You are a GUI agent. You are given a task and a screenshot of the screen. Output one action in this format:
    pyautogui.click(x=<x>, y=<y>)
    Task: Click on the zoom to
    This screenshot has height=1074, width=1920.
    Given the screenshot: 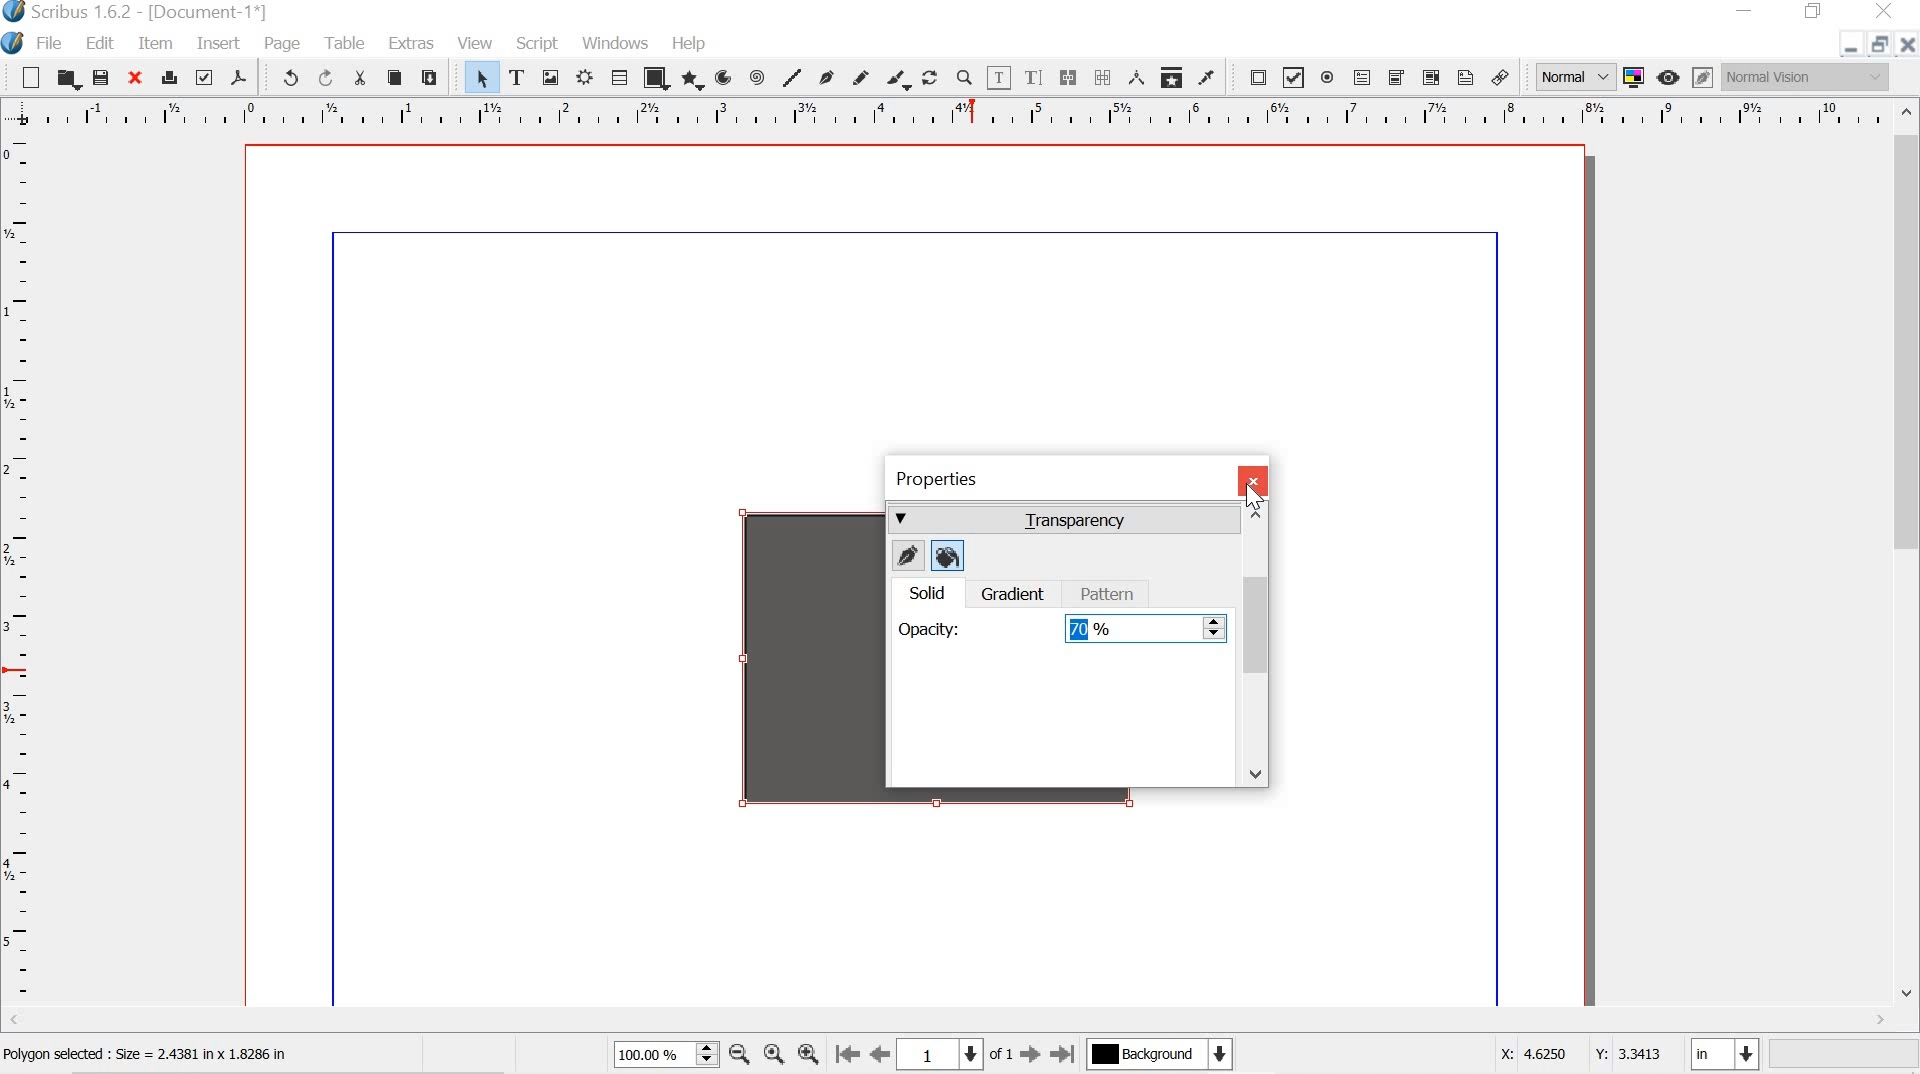 What is the action you would take?
    pyautogui.click(x=772, y=1054)
    